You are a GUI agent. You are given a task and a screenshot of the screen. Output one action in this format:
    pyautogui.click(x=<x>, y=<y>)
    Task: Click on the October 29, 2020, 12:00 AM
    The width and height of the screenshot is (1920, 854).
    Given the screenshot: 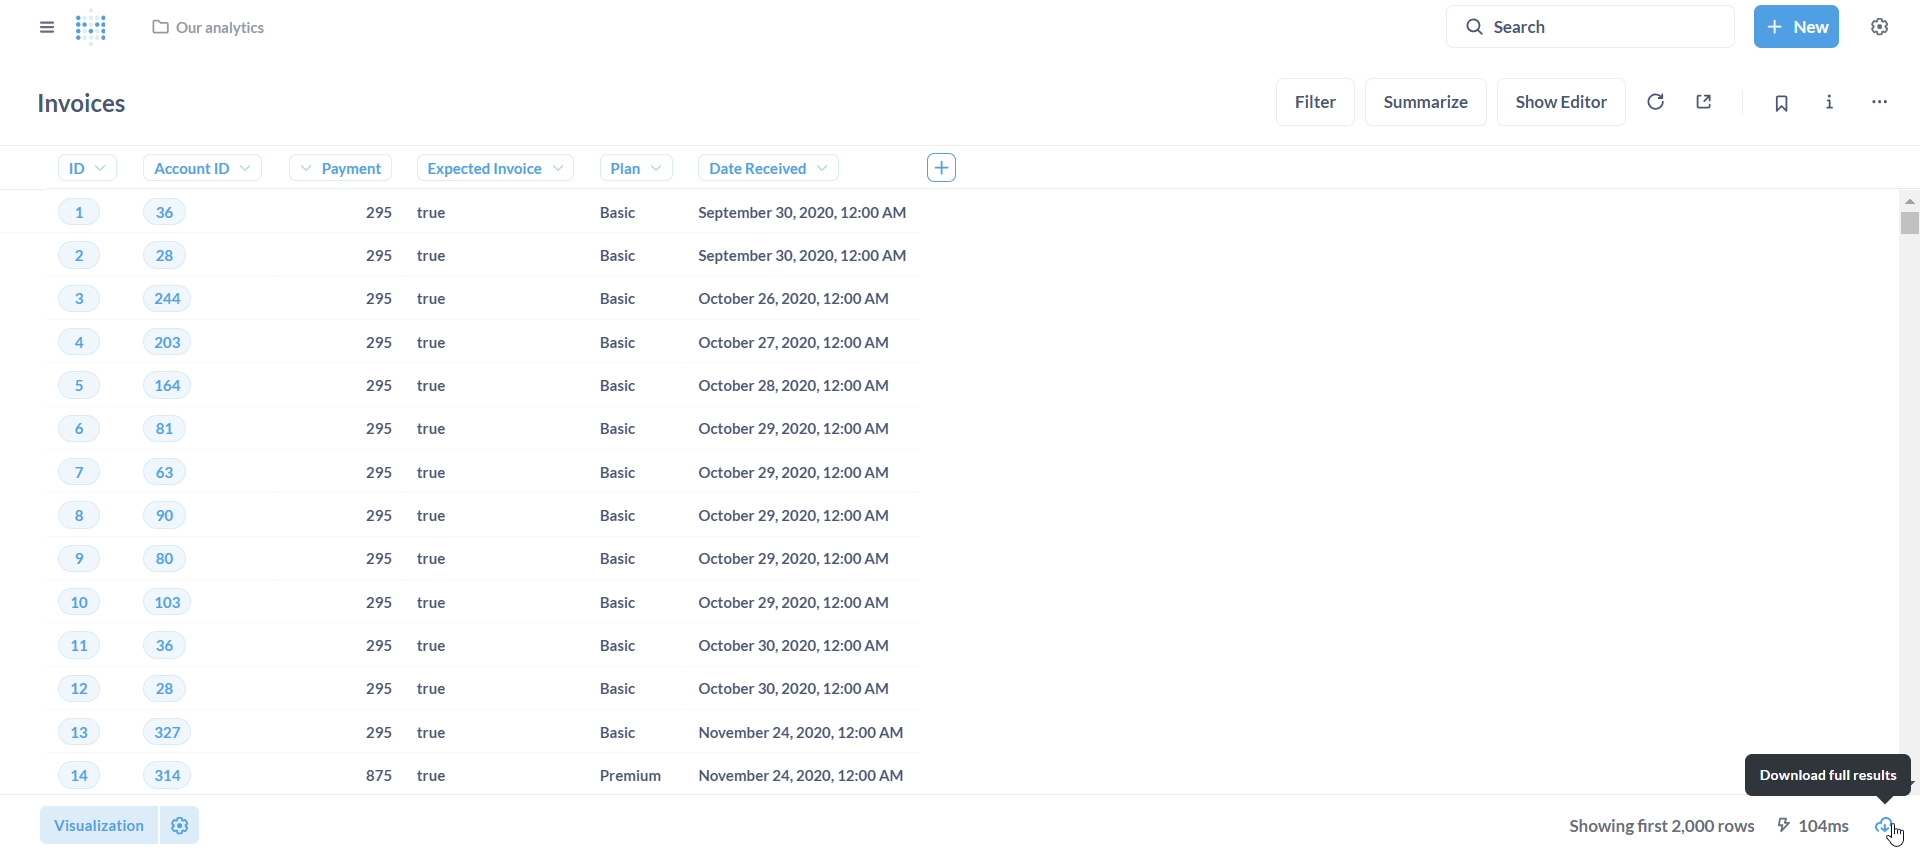 What is the action you would take?
    pyautogui.click(x=790, y=558)
    